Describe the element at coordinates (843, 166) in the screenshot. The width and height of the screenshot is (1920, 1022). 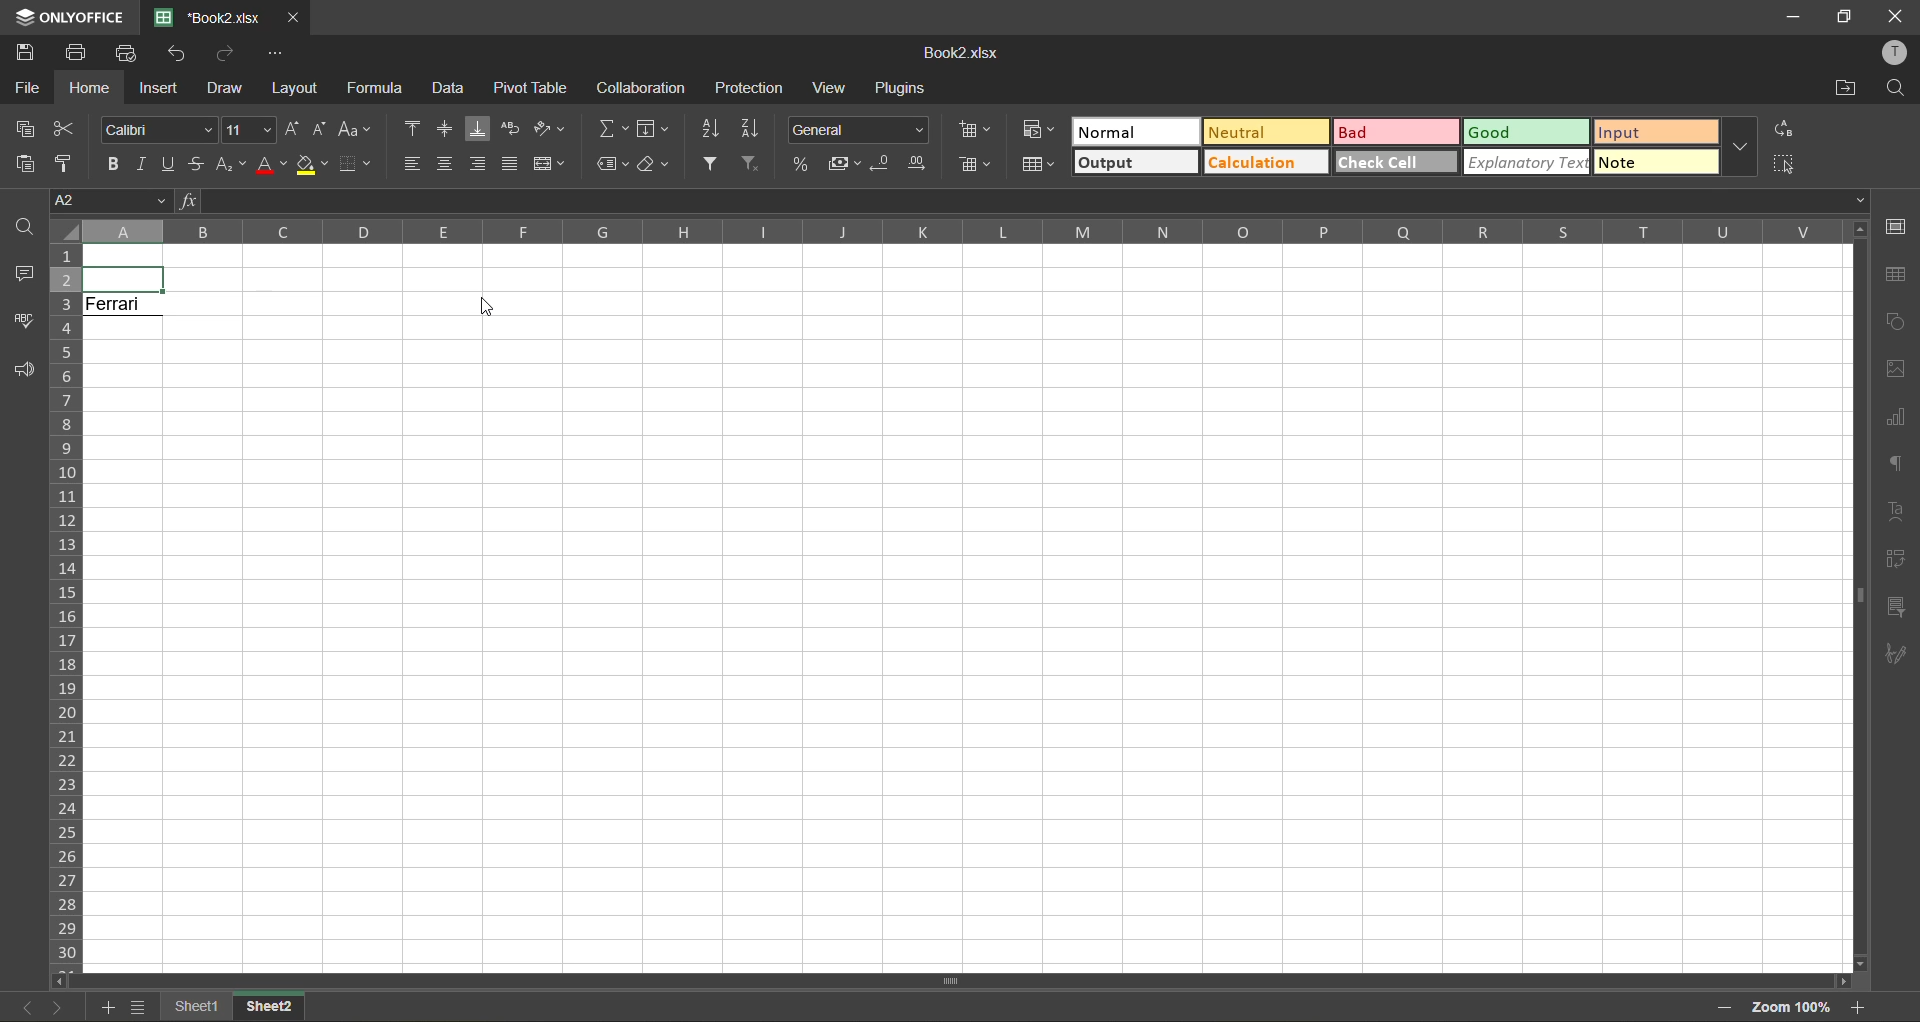
I see `accounting` at that location.